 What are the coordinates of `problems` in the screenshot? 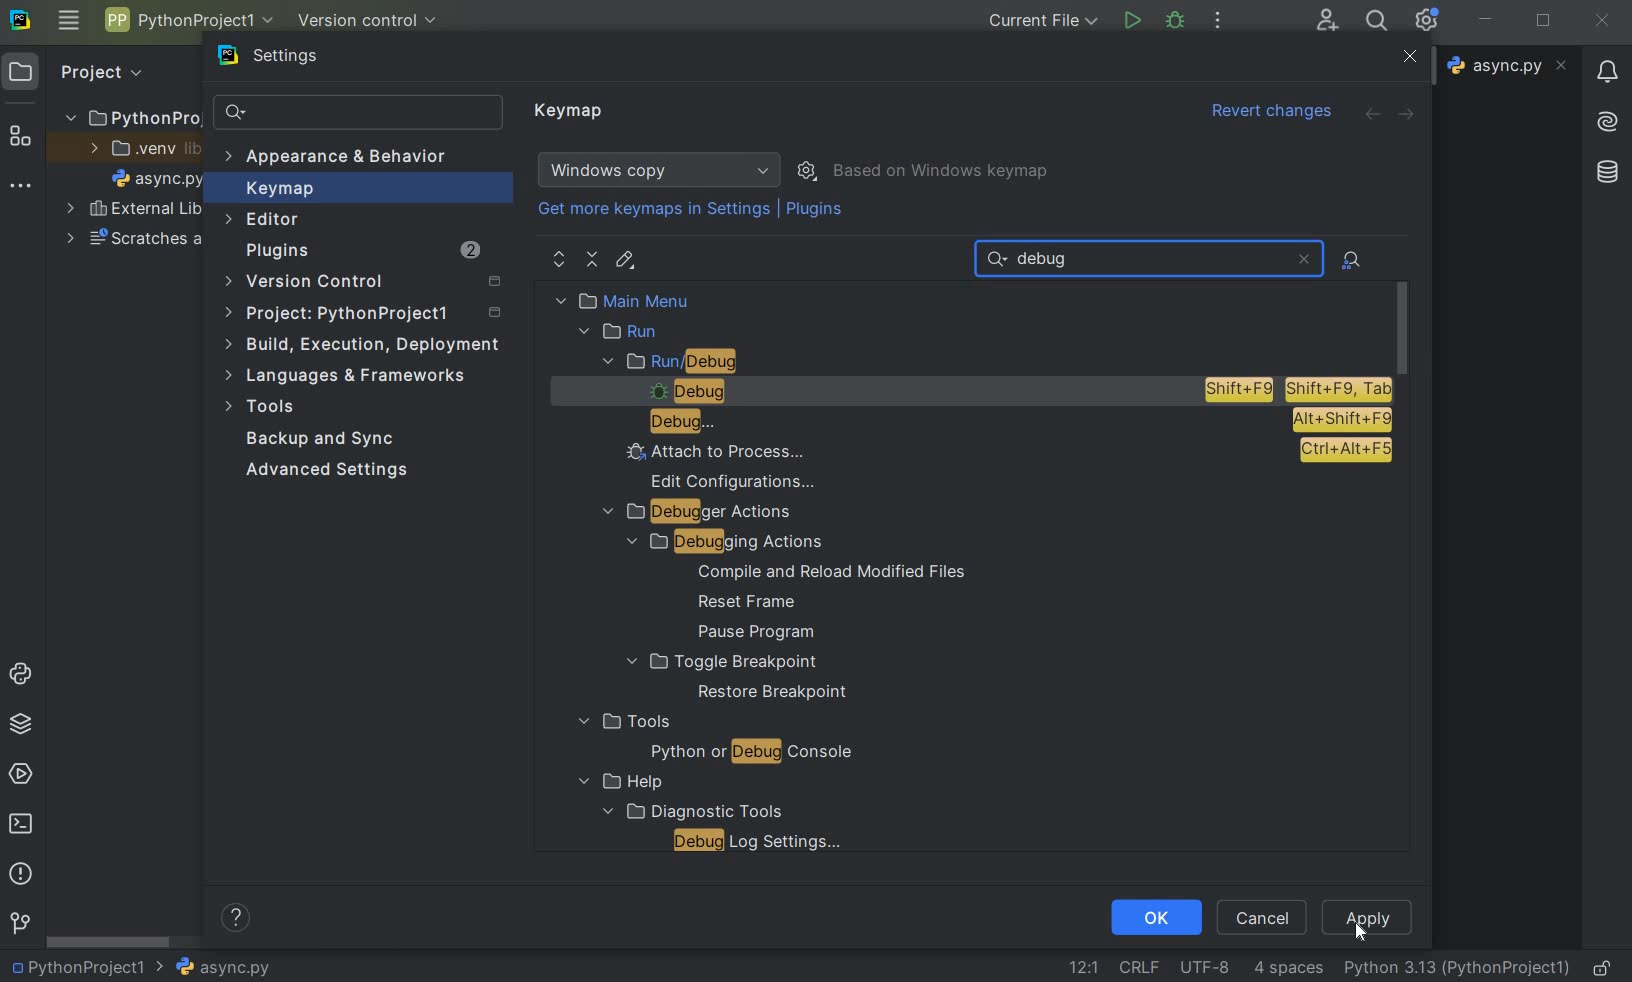 It's located at (19, 872).